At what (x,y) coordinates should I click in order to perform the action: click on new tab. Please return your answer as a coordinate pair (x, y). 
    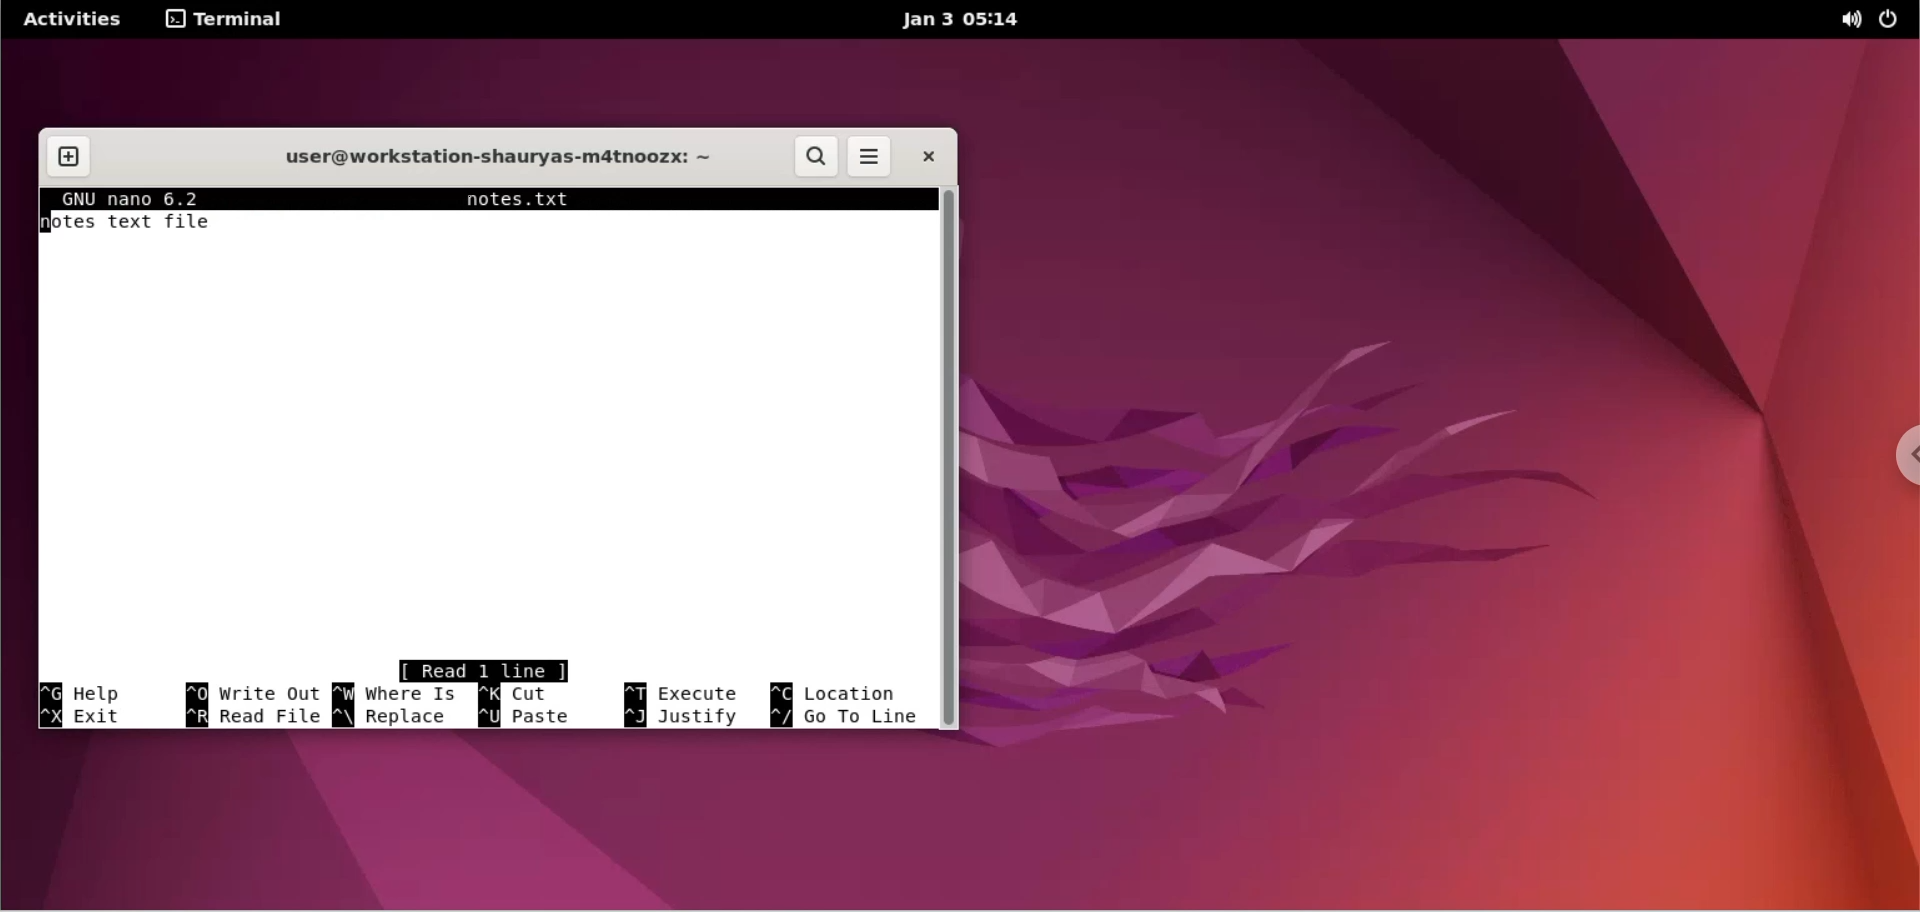
    Looking at the image, I should click on (67, 159).